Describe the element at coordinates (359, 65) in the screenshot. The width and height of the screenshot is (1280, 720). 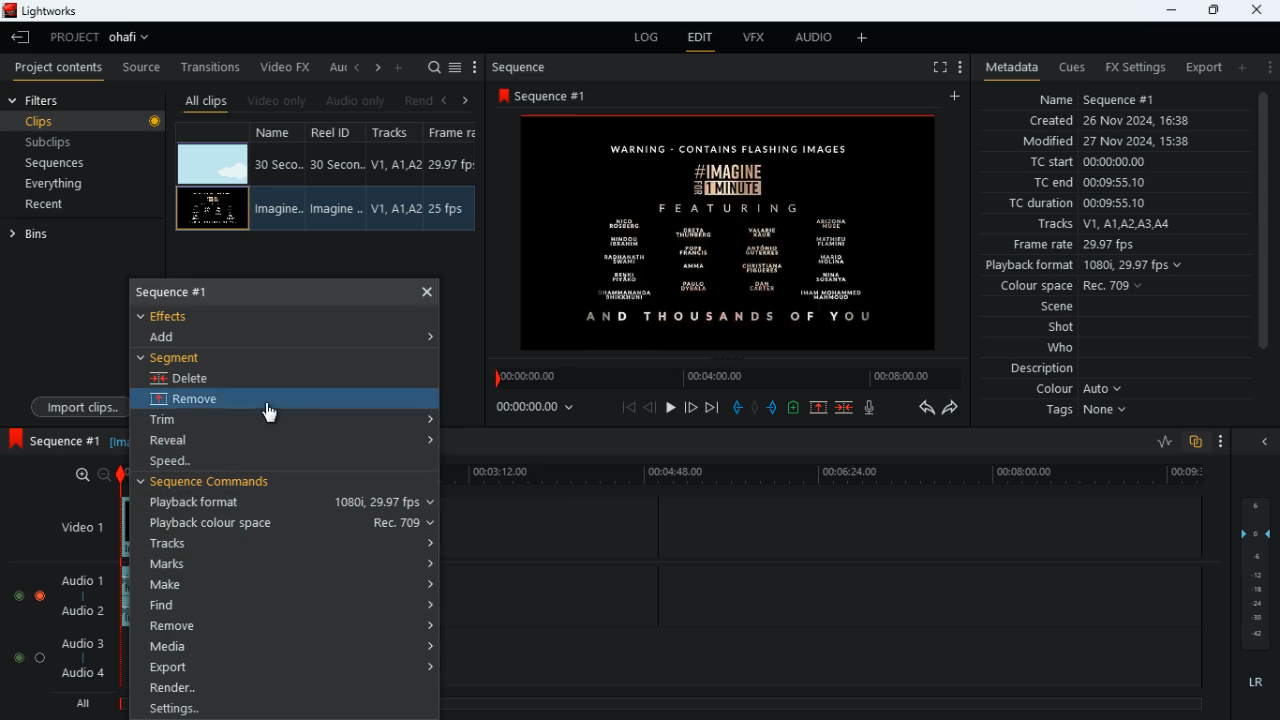
I see `left` at that location.